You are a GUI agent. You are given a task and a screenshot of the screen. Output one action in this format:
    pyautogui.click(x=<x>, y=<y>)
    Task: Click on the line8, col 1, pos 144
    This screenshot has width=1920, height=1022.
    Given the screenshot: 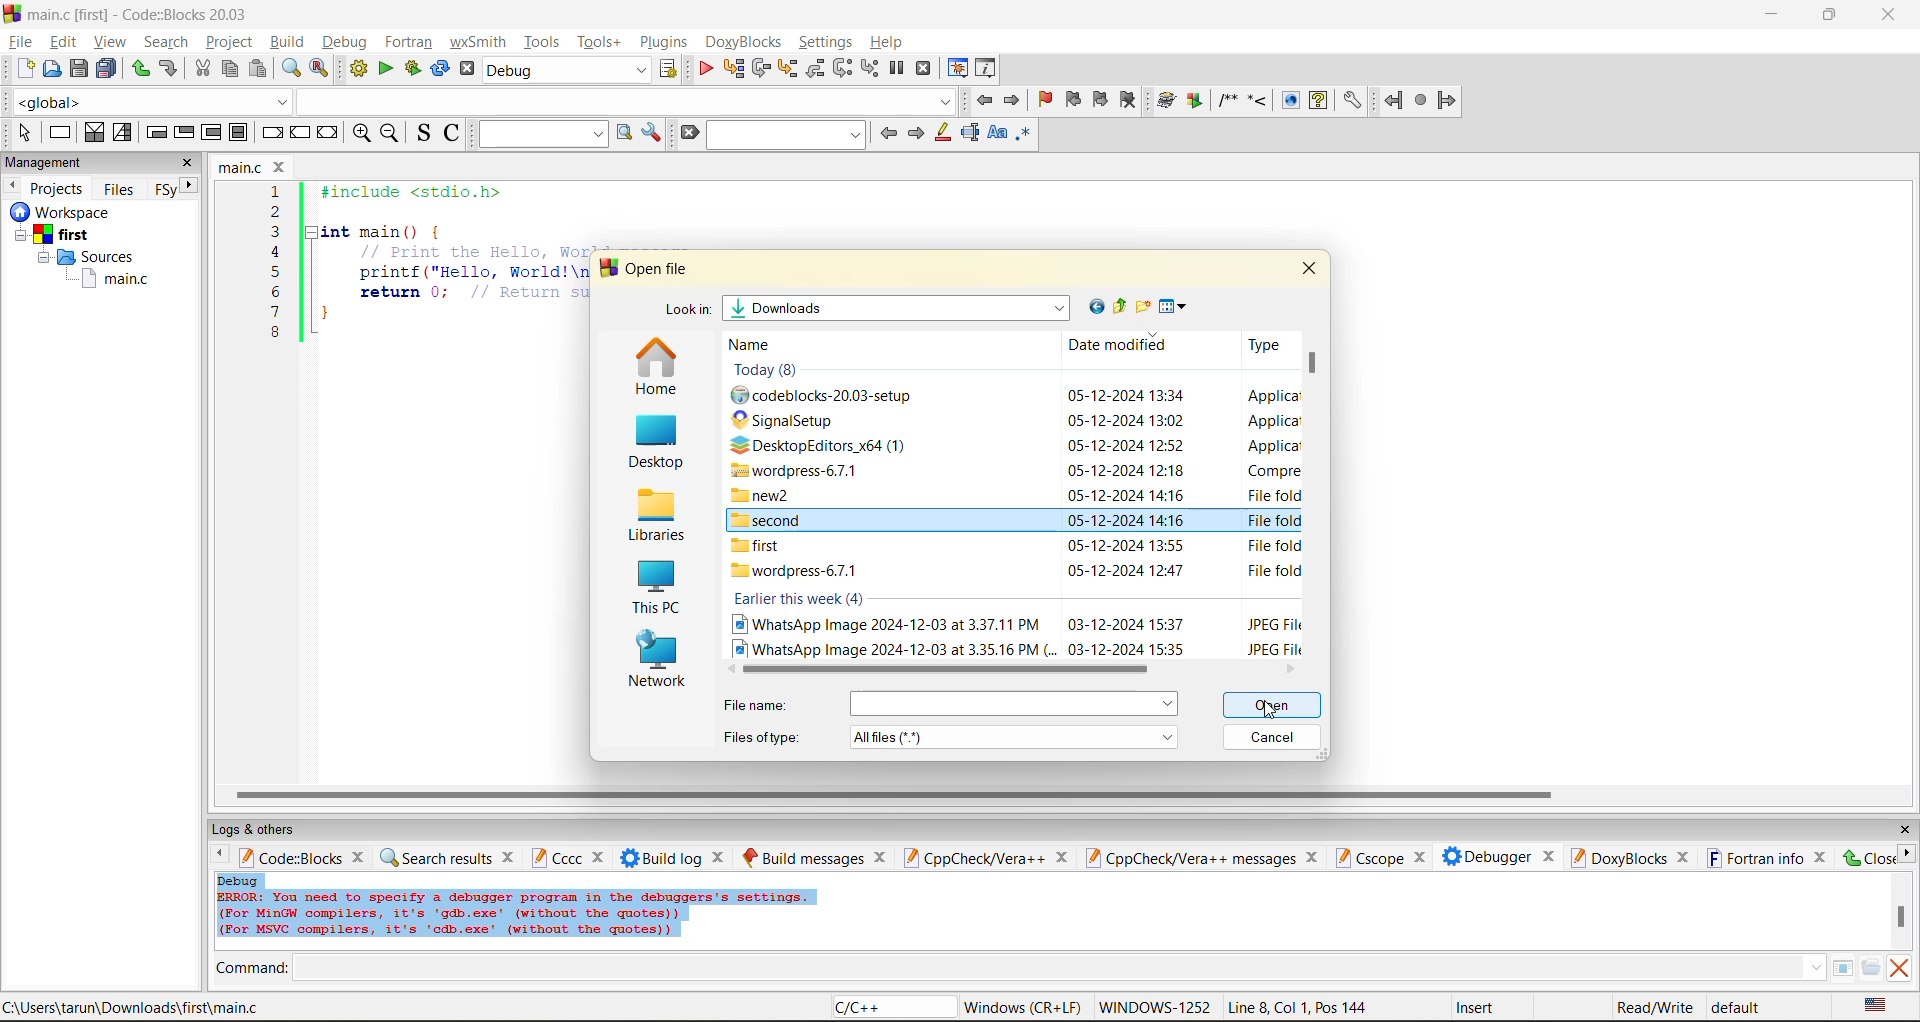 What is the action you would take?
    pyautogui.click(x=1301, y=1007)
    